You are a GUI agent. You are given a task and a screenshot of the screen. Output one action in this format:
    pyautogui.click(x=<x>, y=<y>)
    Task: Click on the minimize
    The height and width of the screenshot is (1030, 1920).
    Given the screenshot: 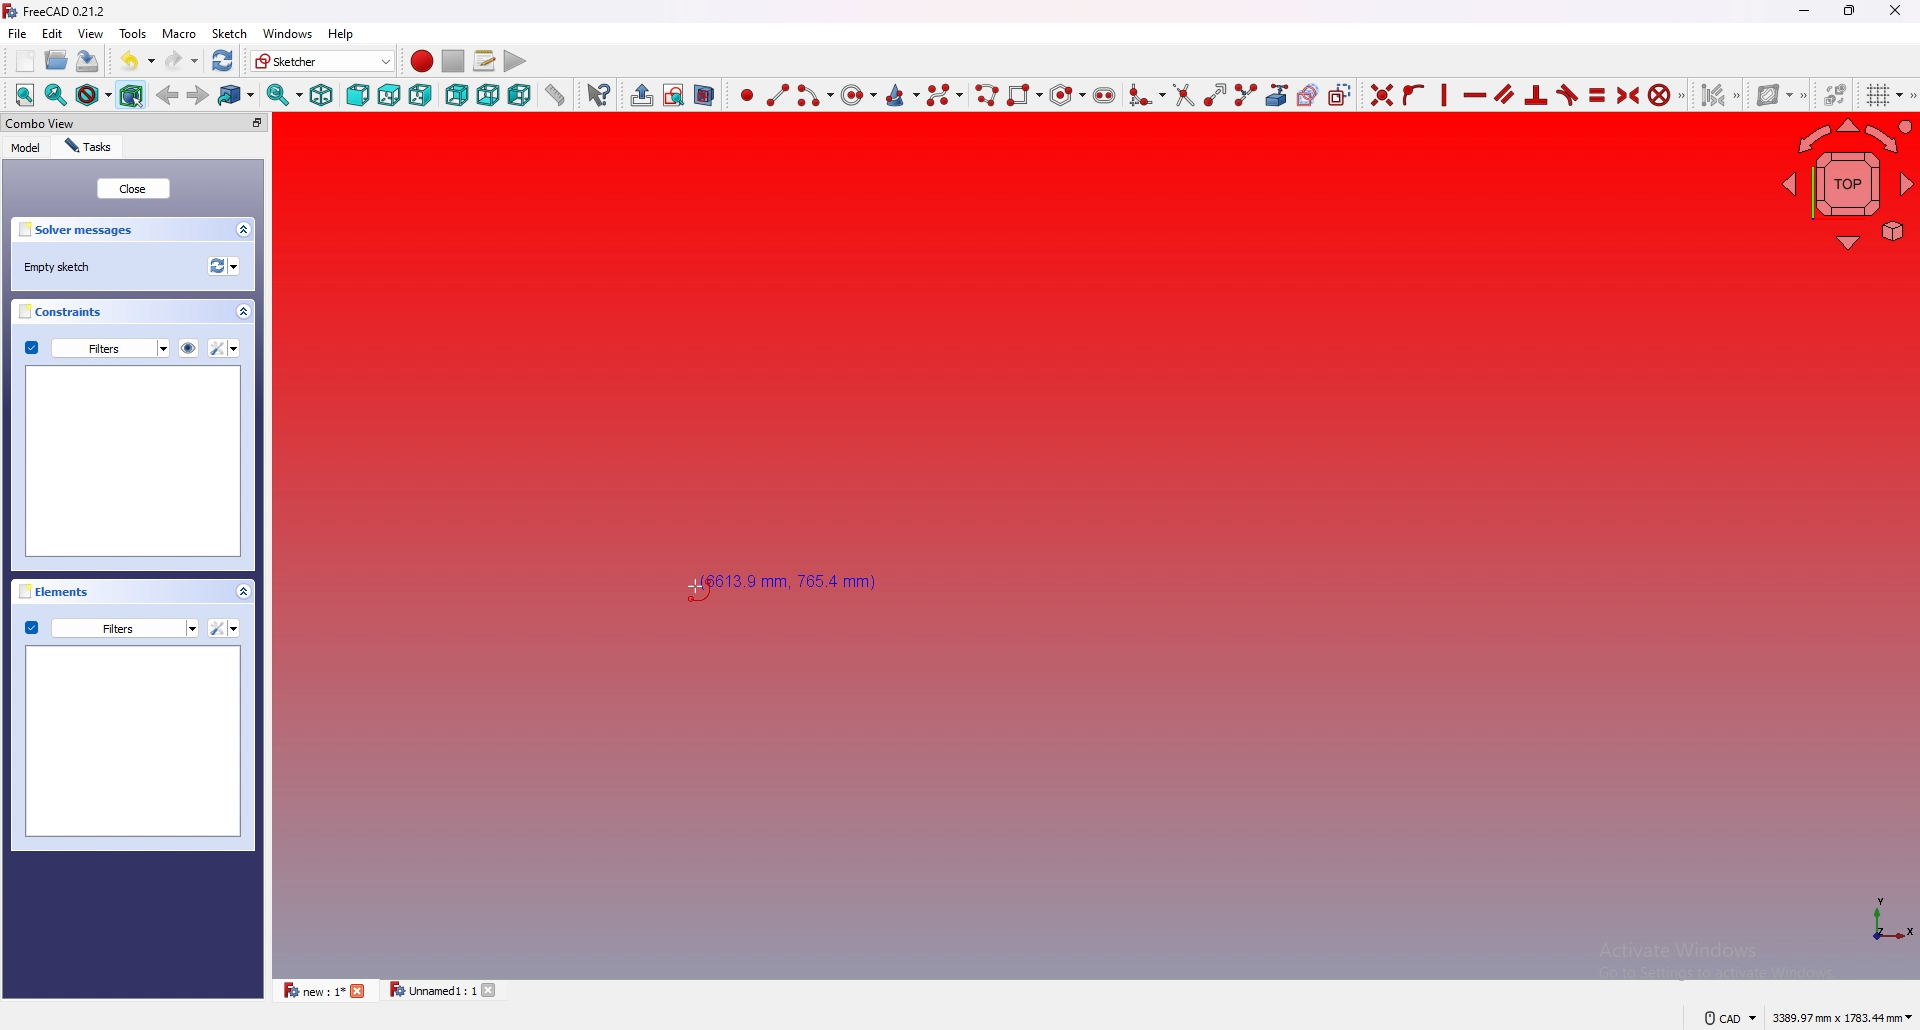 What is the action you would take?
    pyautogui.click(x=1804, y=11)
    